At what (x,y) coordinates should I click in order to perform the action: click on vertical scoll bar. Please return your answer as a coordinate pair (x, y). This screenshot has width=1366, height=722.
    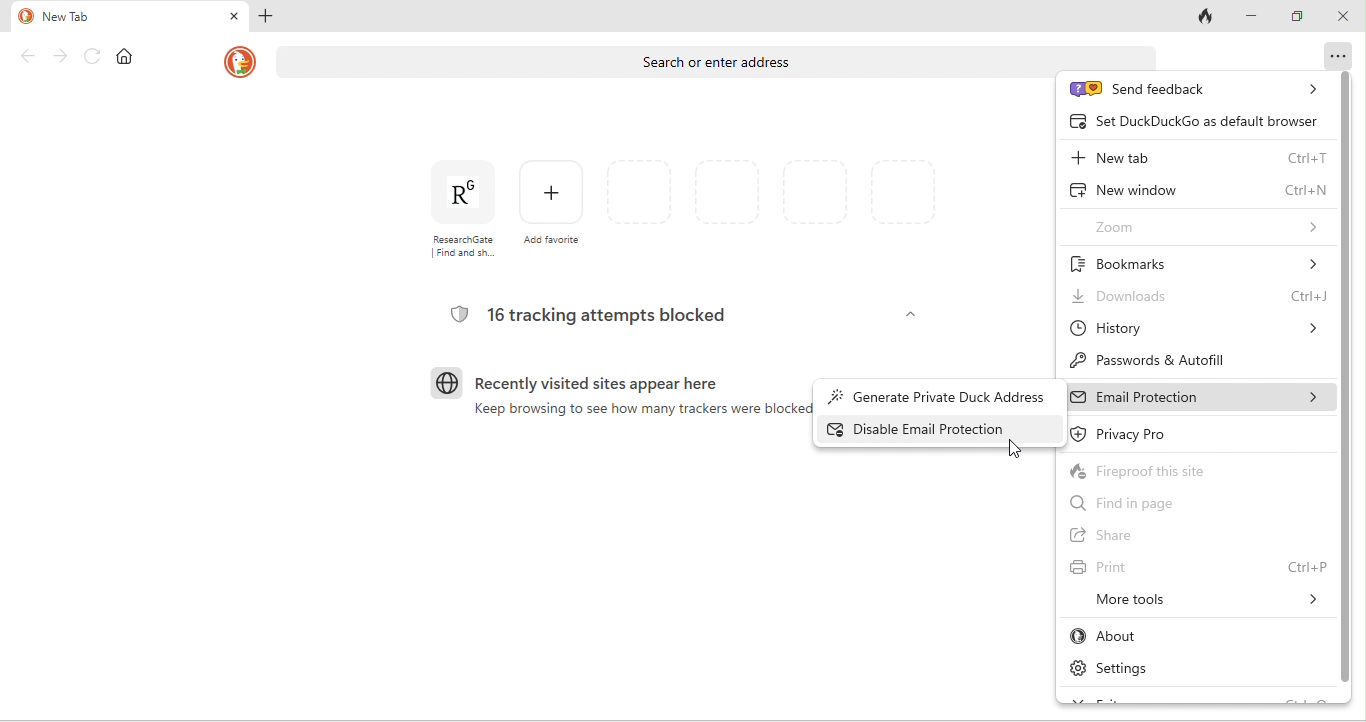
    Looking at the image, I should click on (1347, 374).